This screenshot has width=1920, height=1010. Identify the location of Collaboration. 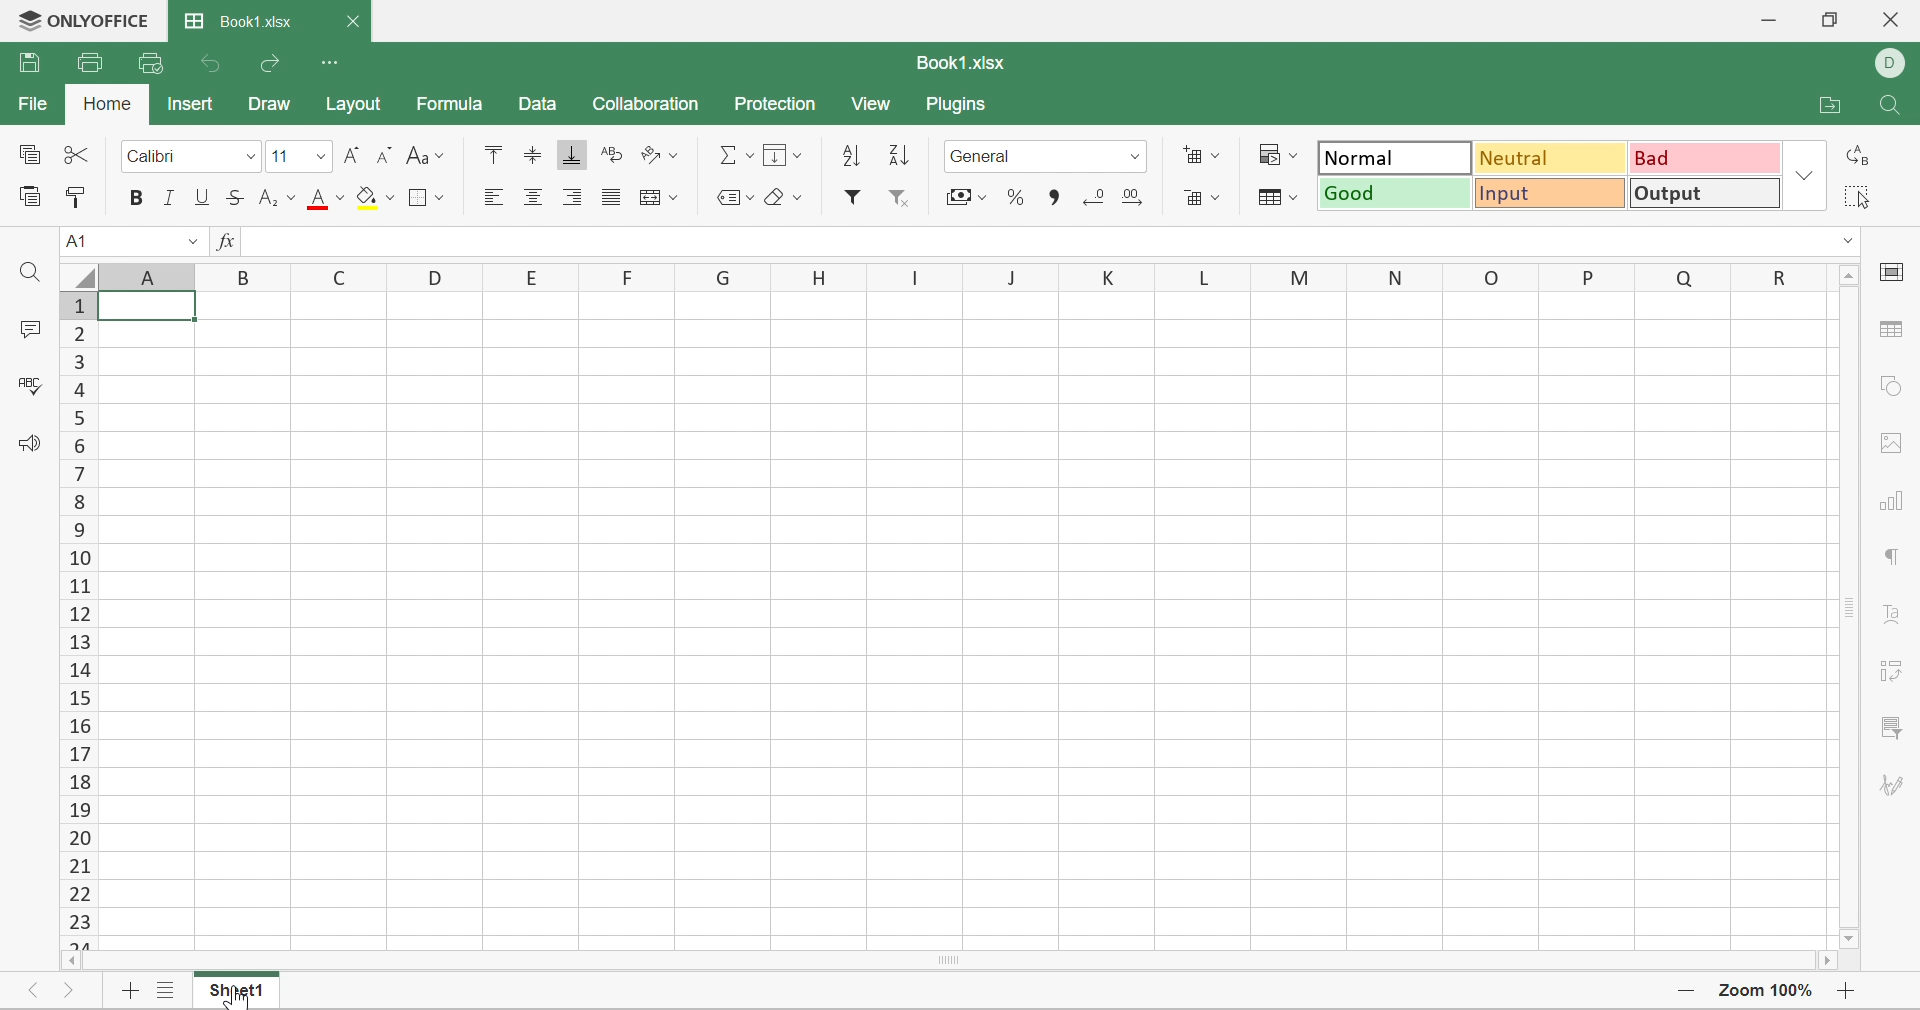
(645, 105).